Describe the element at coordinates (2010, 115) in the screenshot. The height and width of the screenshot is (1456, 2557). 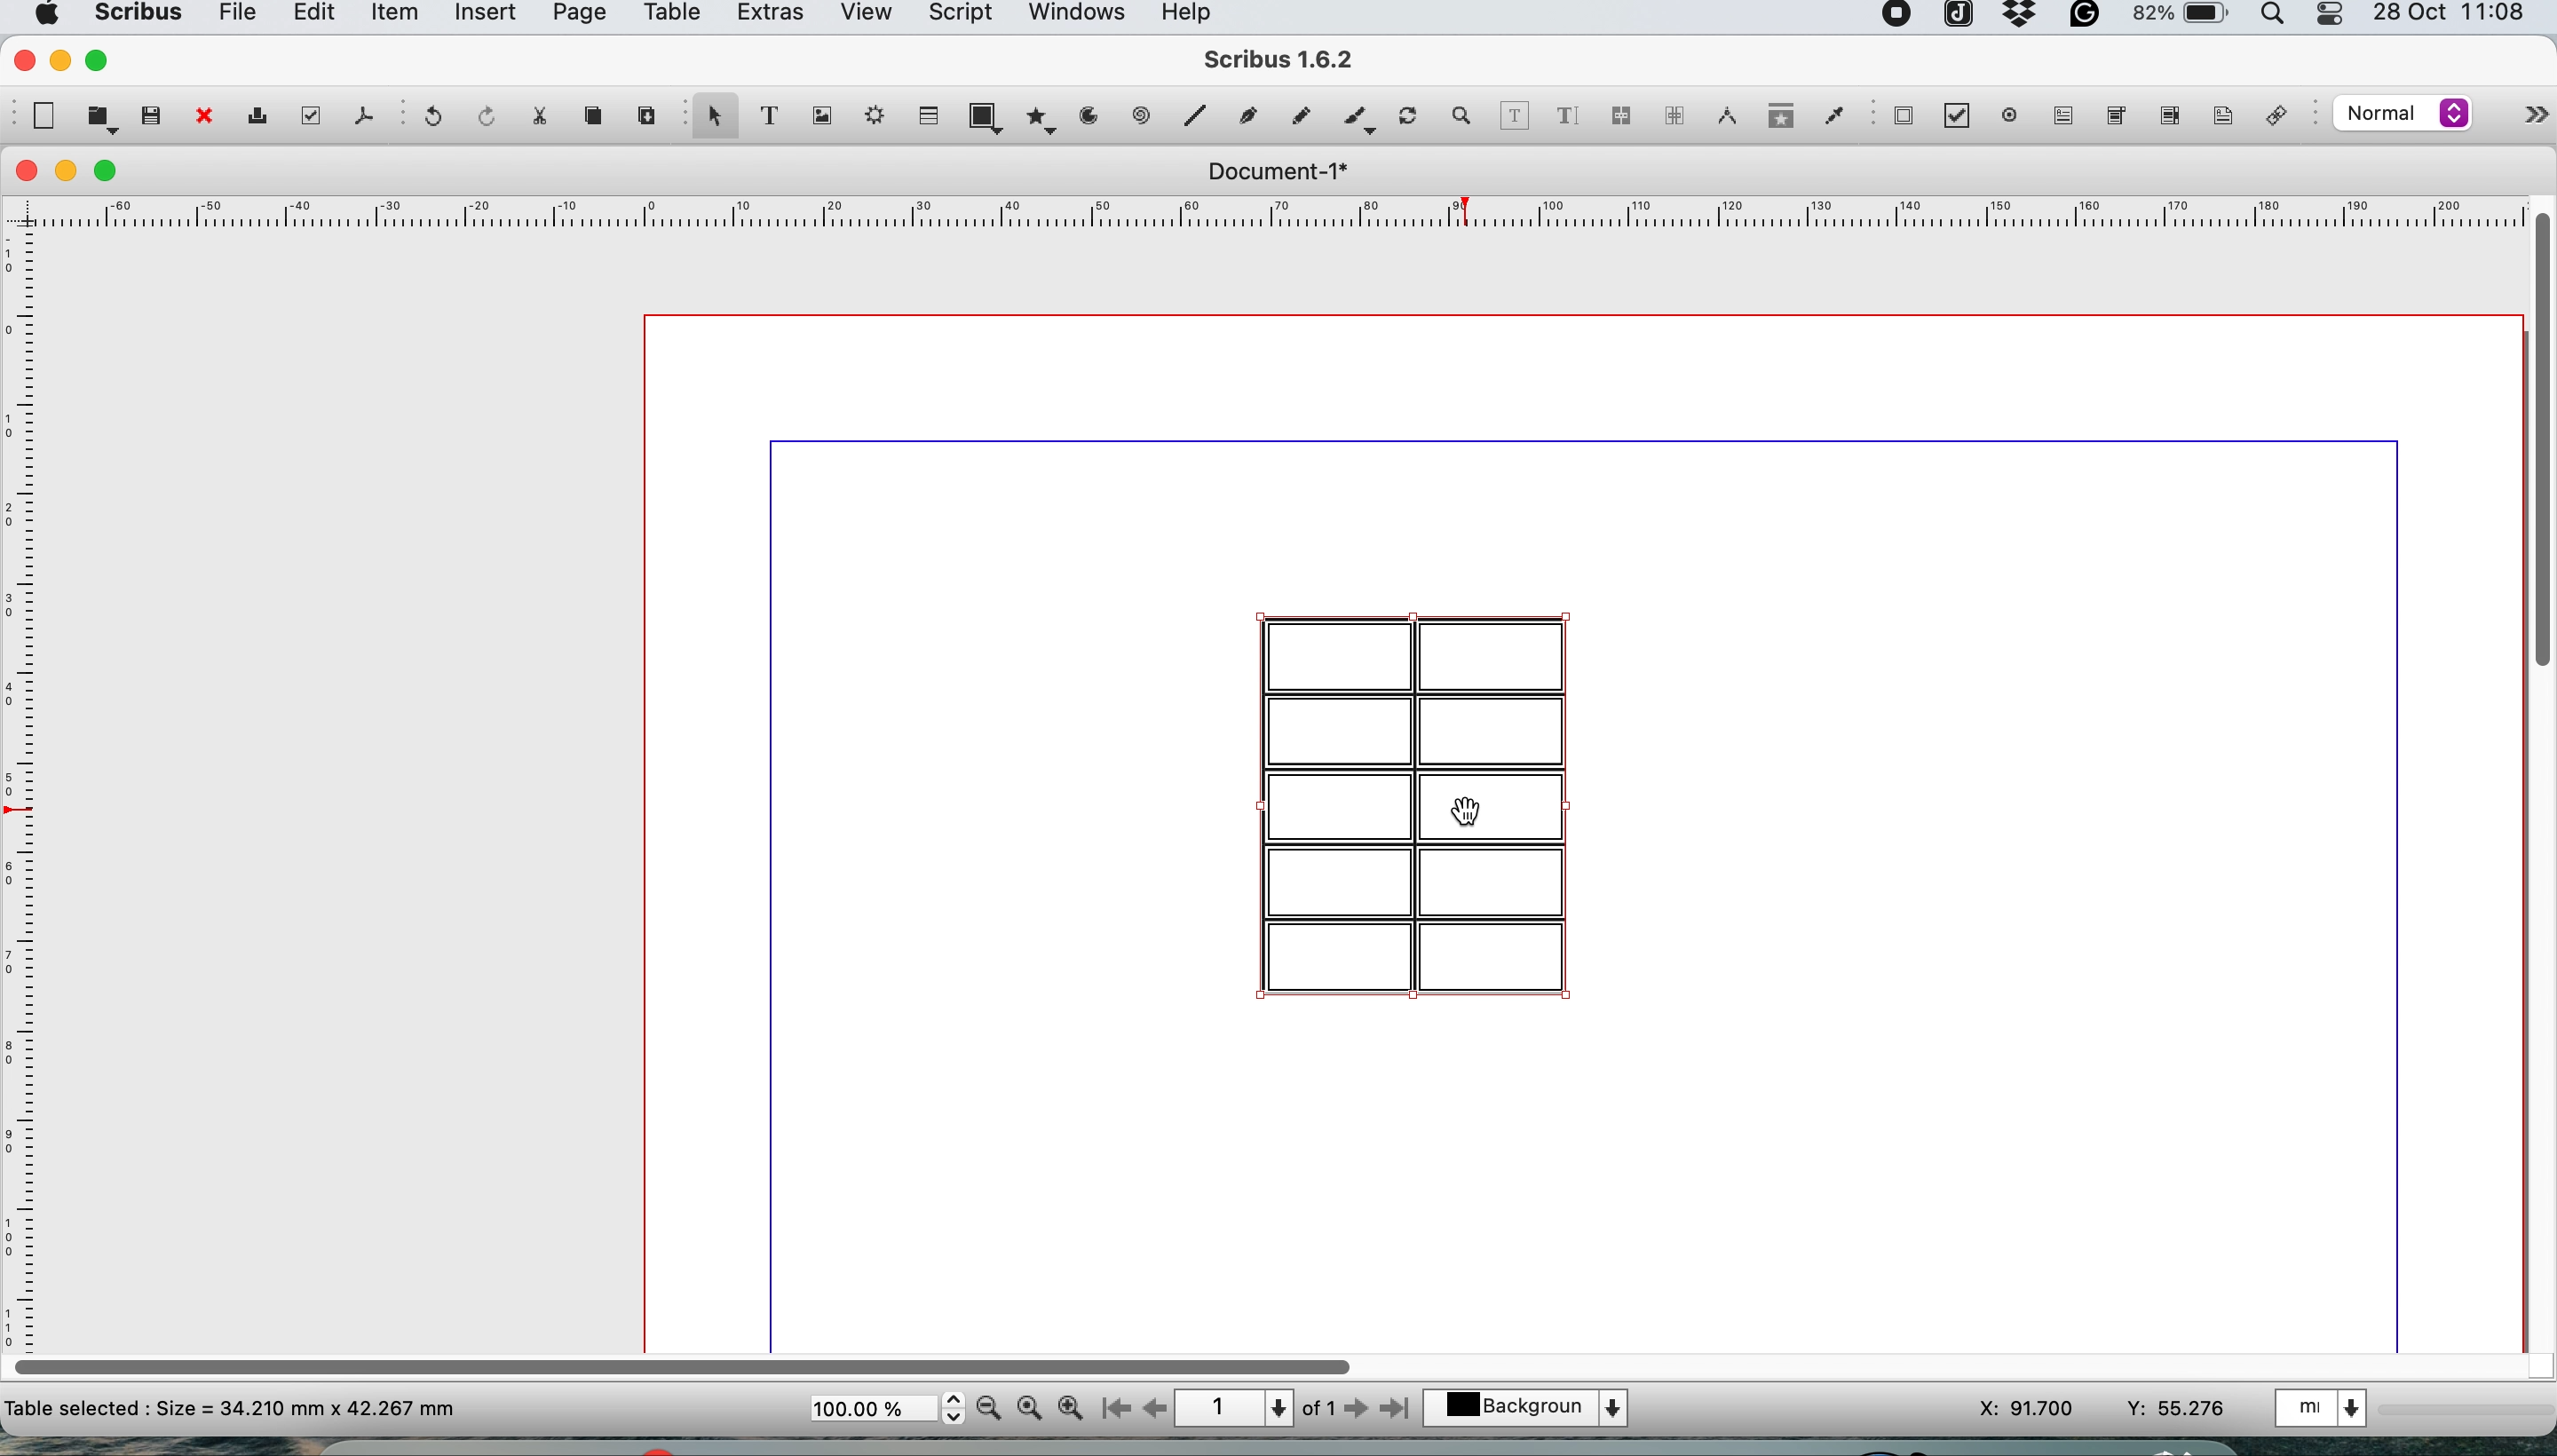
I see `pdf radio button` at that location.